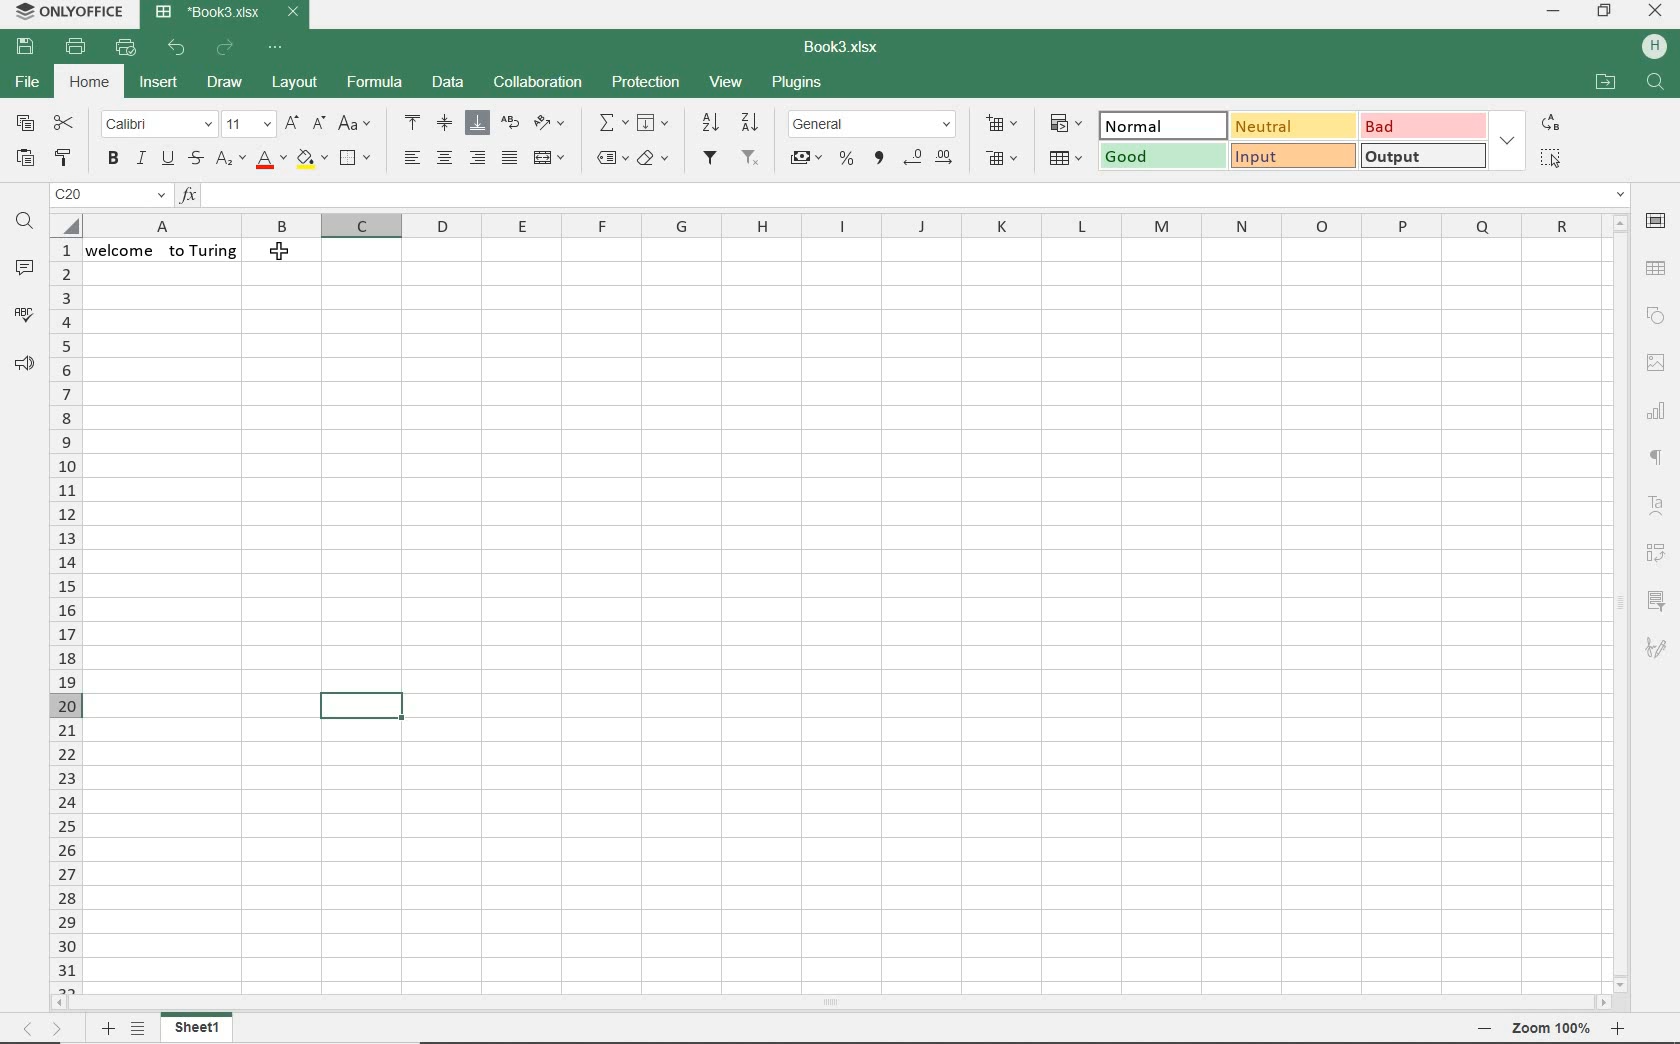 The height and width of the screenshot is (1044, 1680). What do you see at coordinates (444, 158) in the screenshot?
I see `align center` at bounding box center [444, 158].